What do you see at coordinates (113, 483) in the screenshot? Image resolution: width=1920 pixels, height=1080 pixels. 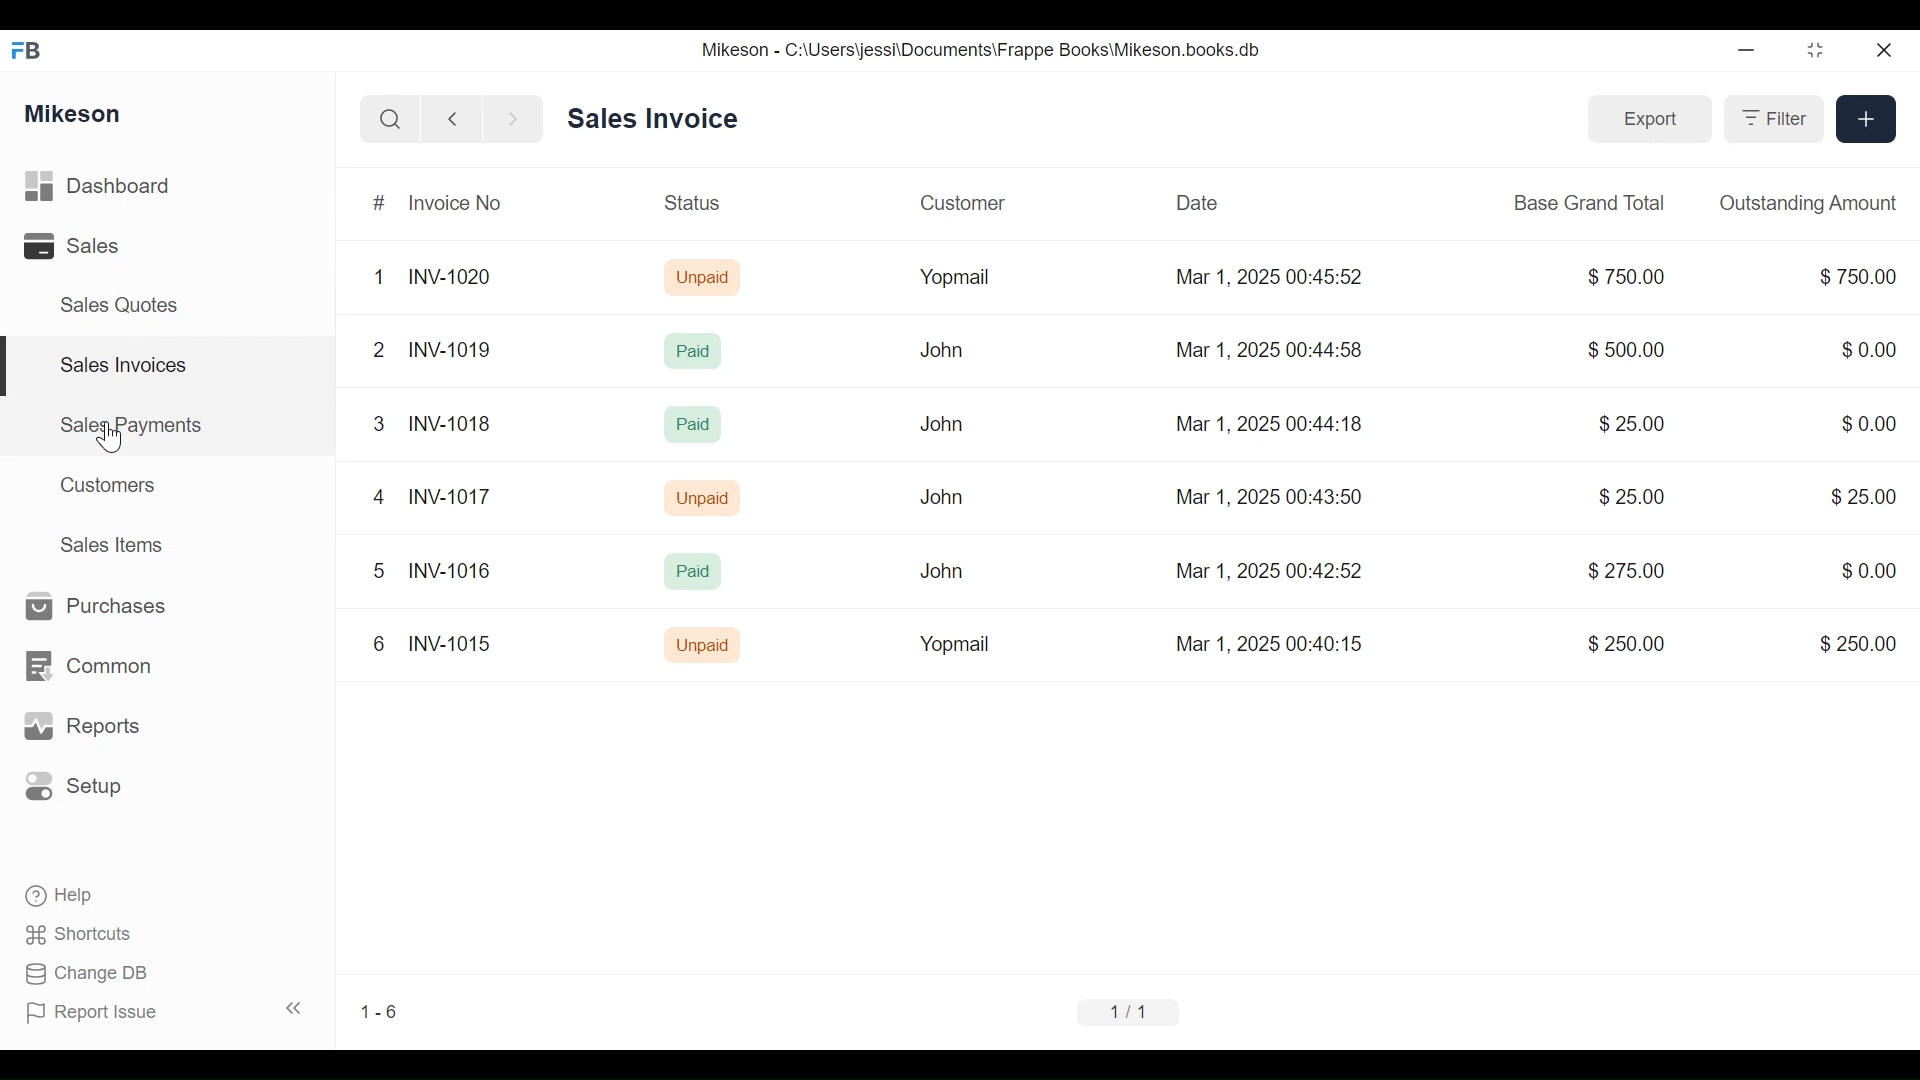 I see `Customers` at bounding box center [113, 483].